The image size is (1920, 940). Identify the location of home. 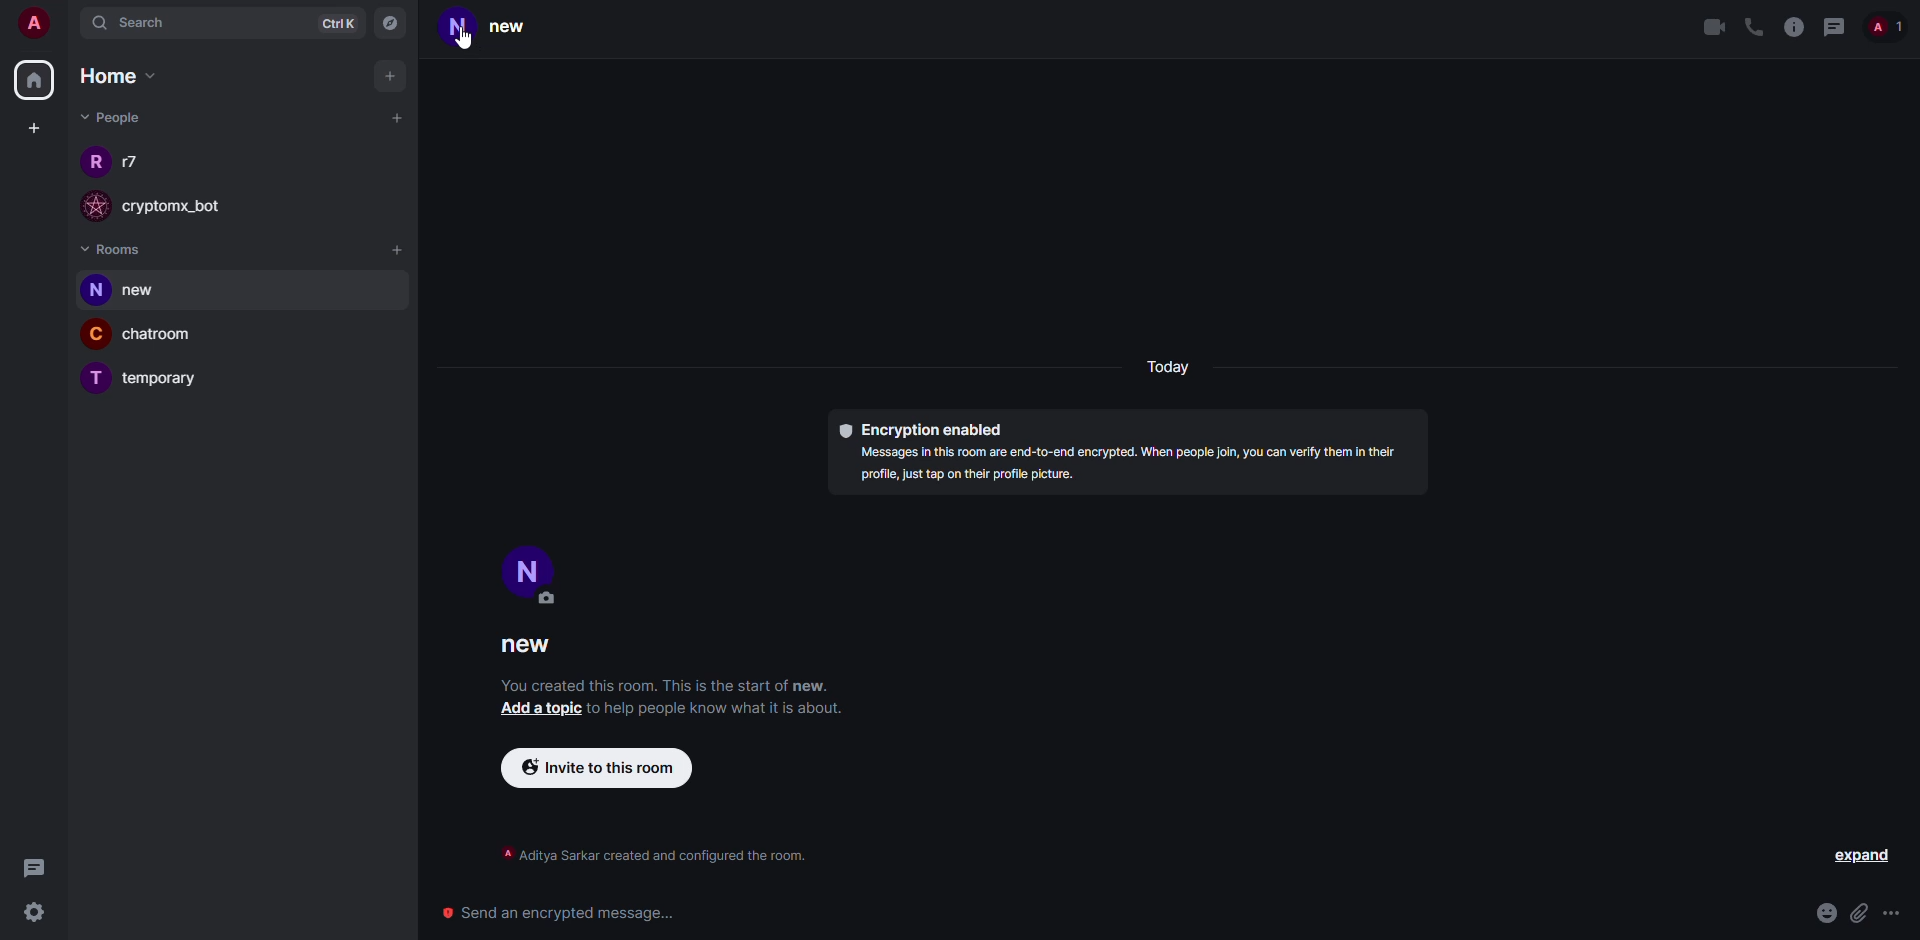
(123, 77).